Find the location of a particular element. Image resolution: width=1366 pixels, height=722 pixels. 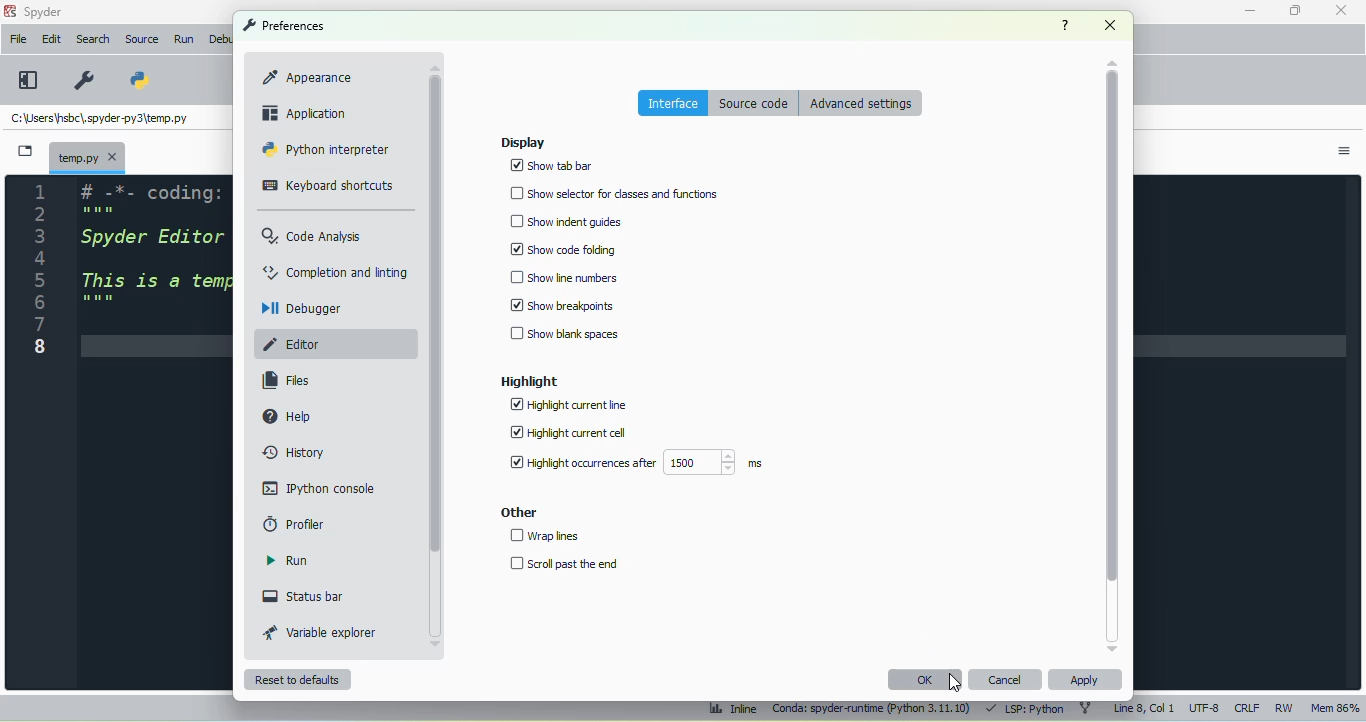

keyboard shortcuts is located at coordinates (328, 186).